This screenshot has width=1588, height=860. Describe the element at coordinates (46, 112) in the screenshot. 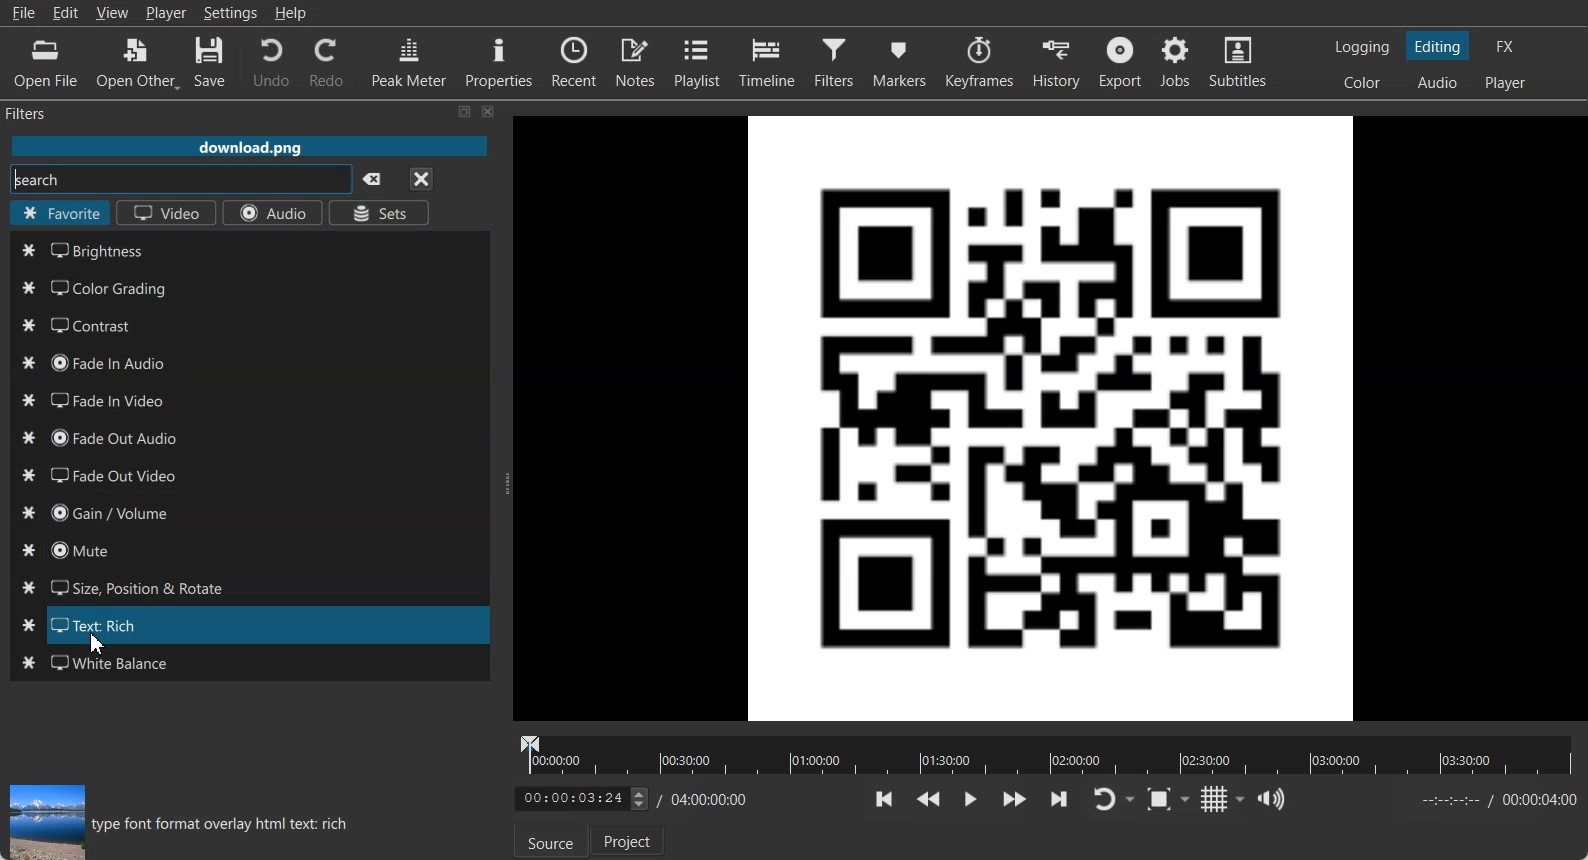

I see `Filters` at that location.